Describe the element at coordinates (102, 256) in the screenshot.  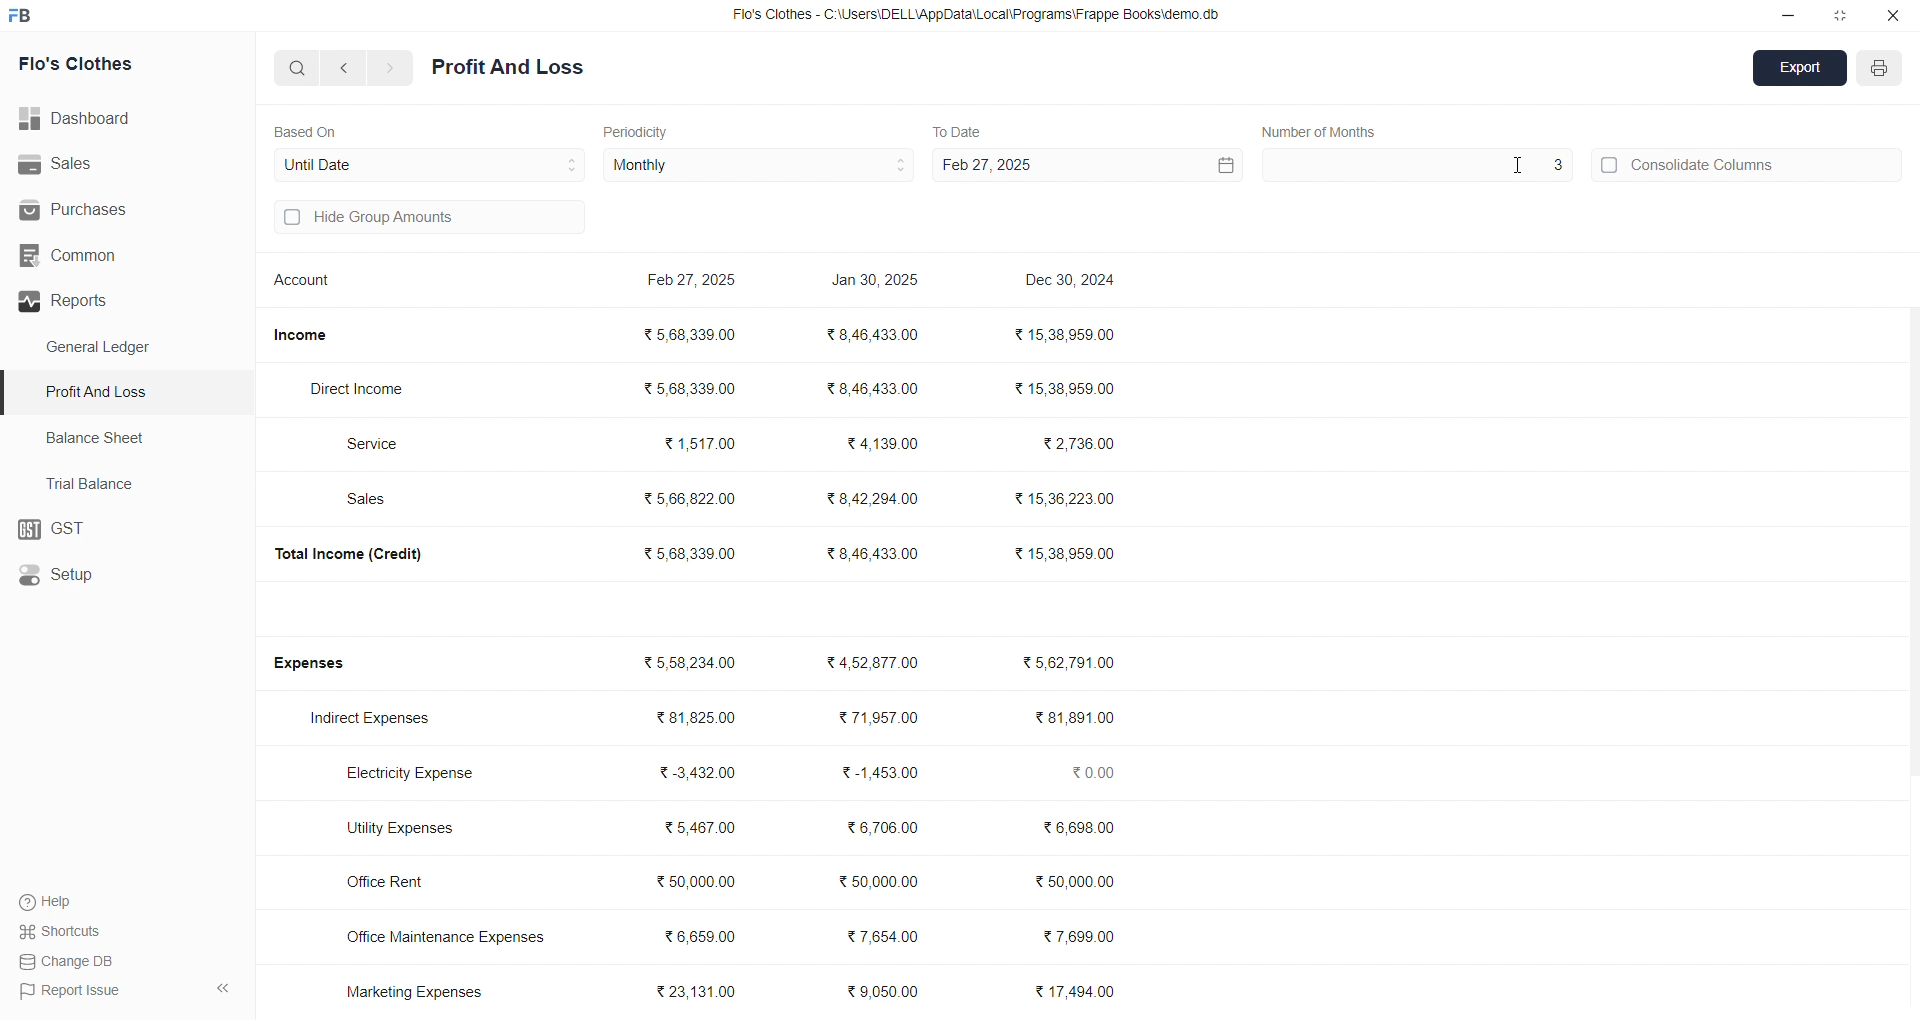
I see `Common` at that location.